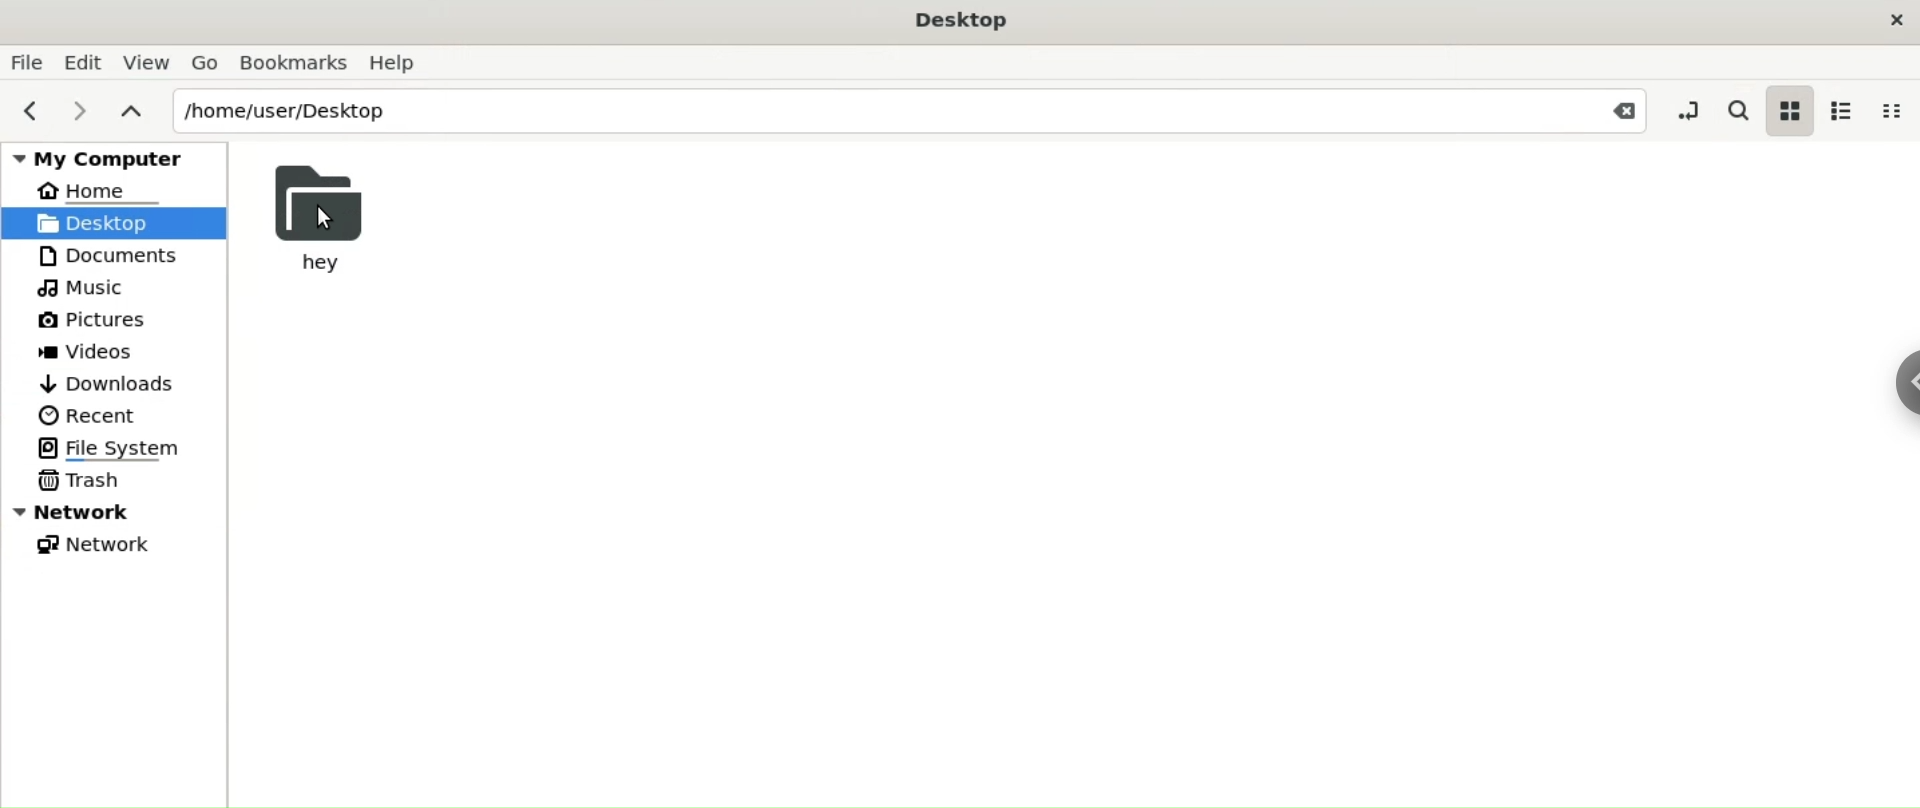  Describe the element at coordinates (111, 221) in the screenshot. I see `Desktop` at that location.